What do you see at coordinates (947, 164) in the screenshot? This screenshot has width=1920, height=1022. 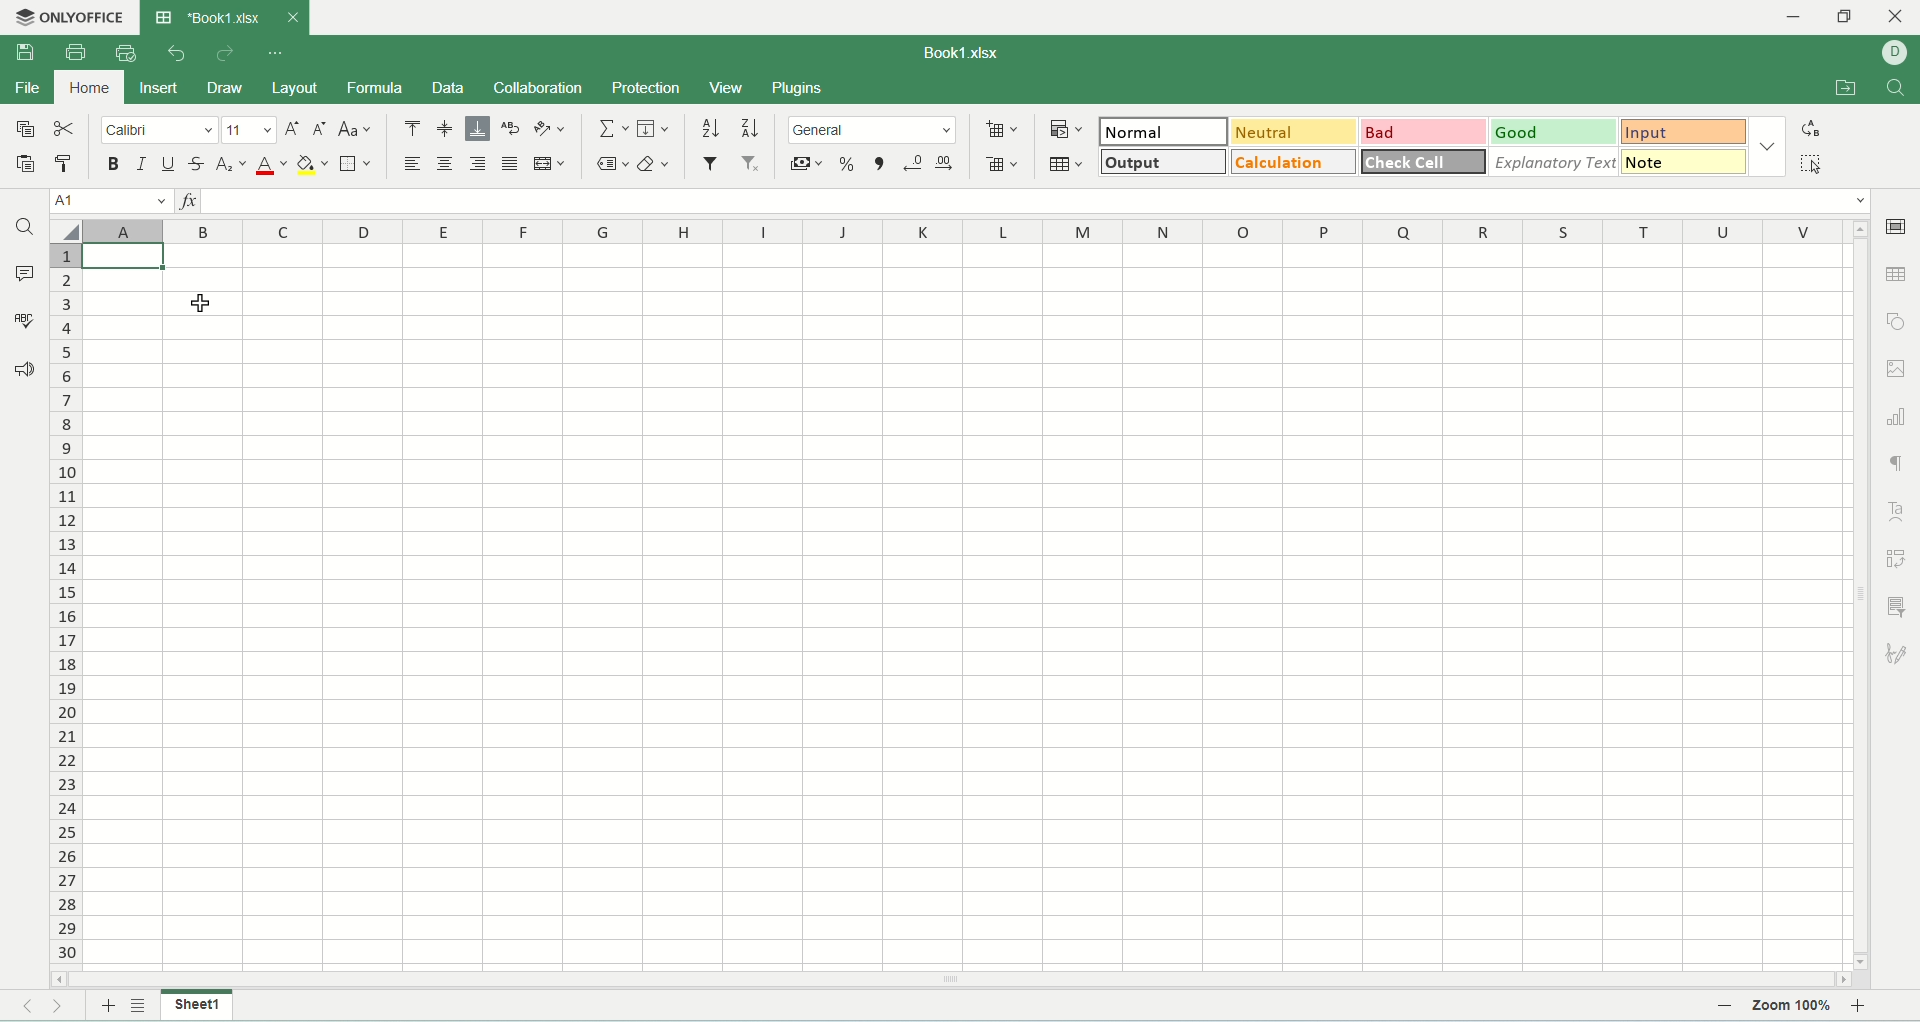 I see `increase decimal` at bounding box center [947, 164].